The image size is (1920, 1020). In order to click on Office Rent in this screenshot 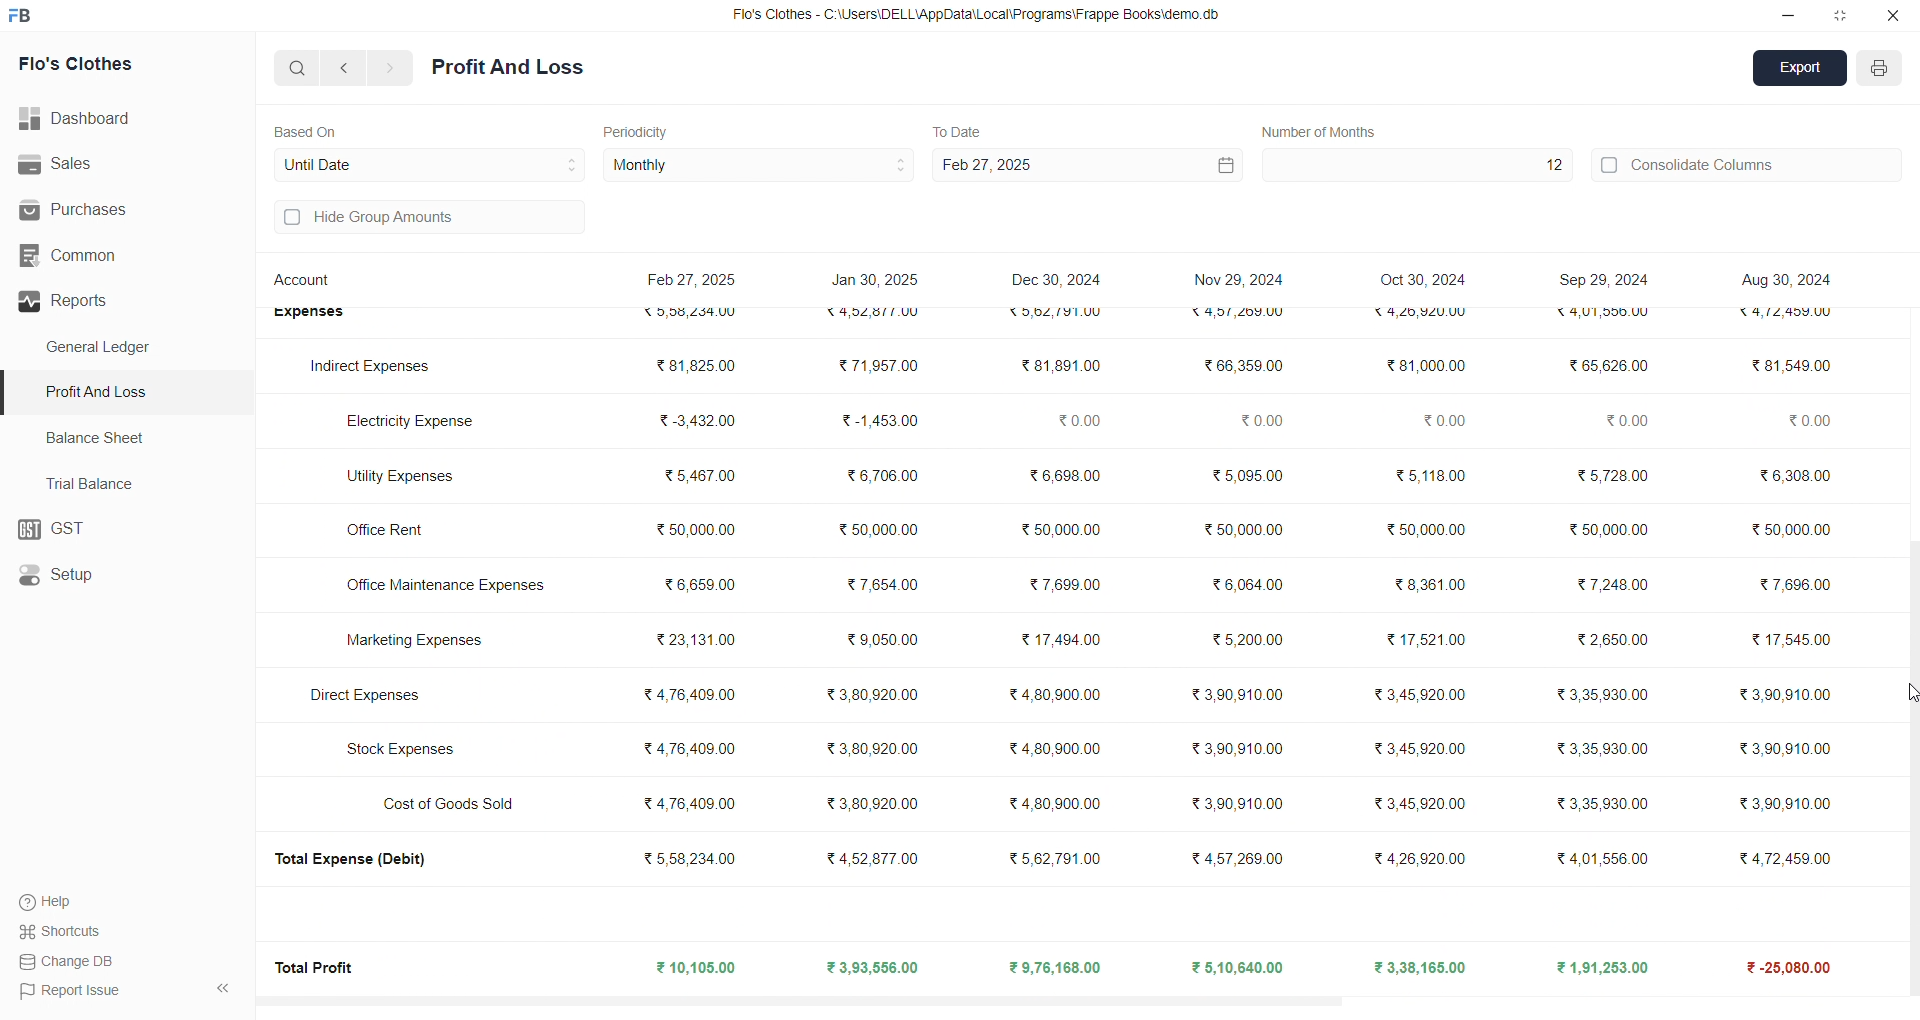, I will do `click(394, 532)`.